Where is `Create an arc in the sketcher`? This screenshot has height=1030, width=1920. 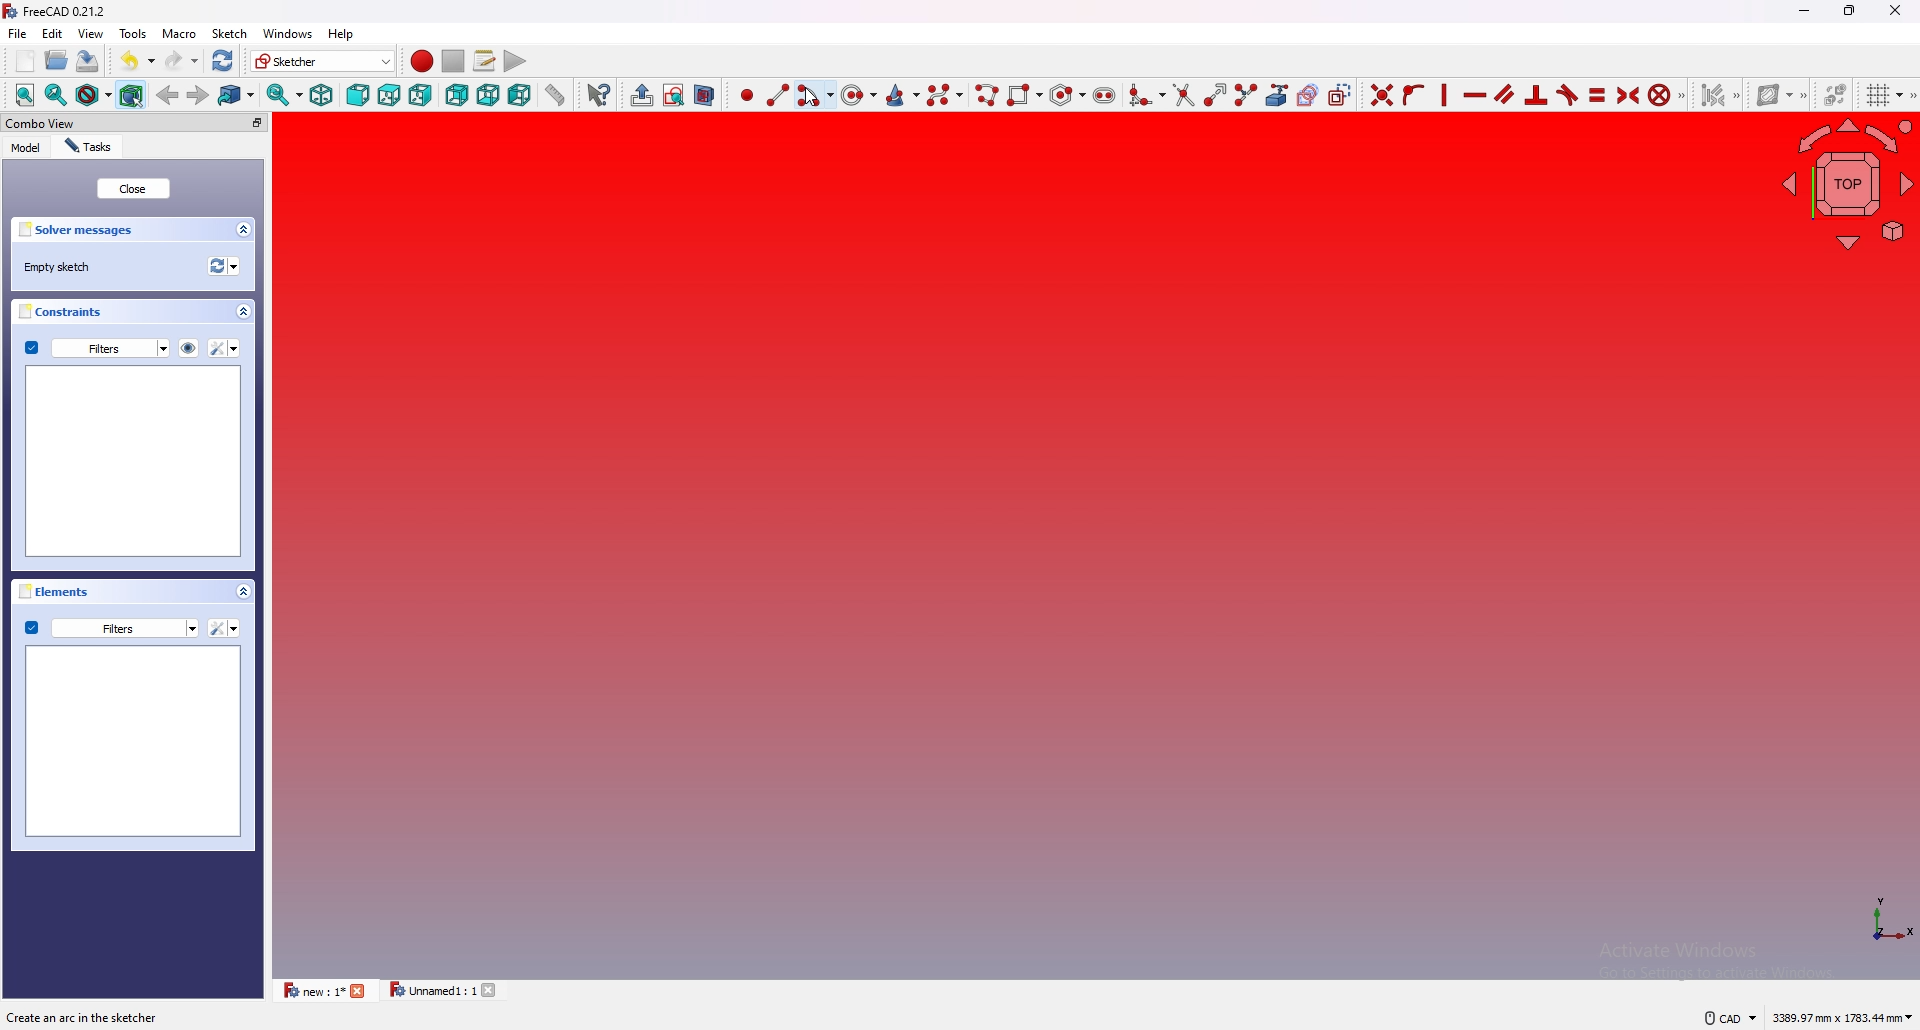
Create an arc in the sketcher is located at coordinates (89, 1018).